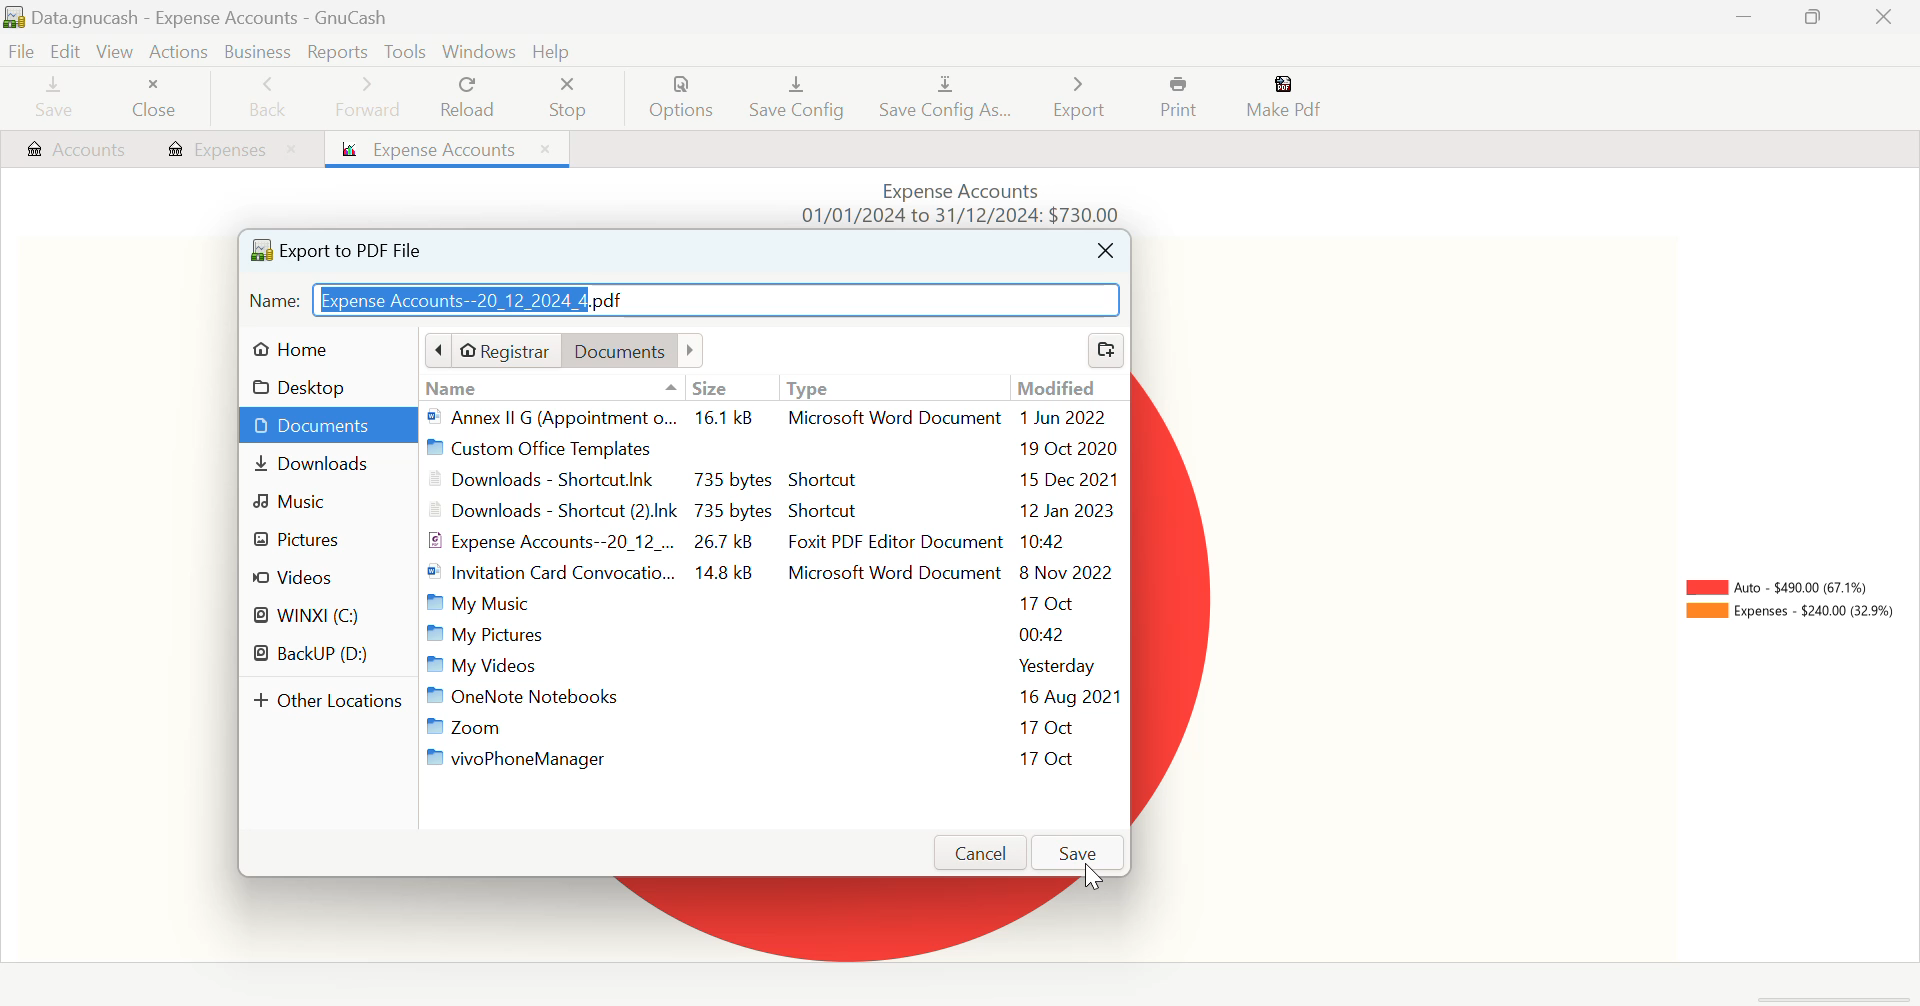 Image resolution: width=1920 pixels, height=1006 pixels. I want to click on Piechart Key, so click(1789, 604).